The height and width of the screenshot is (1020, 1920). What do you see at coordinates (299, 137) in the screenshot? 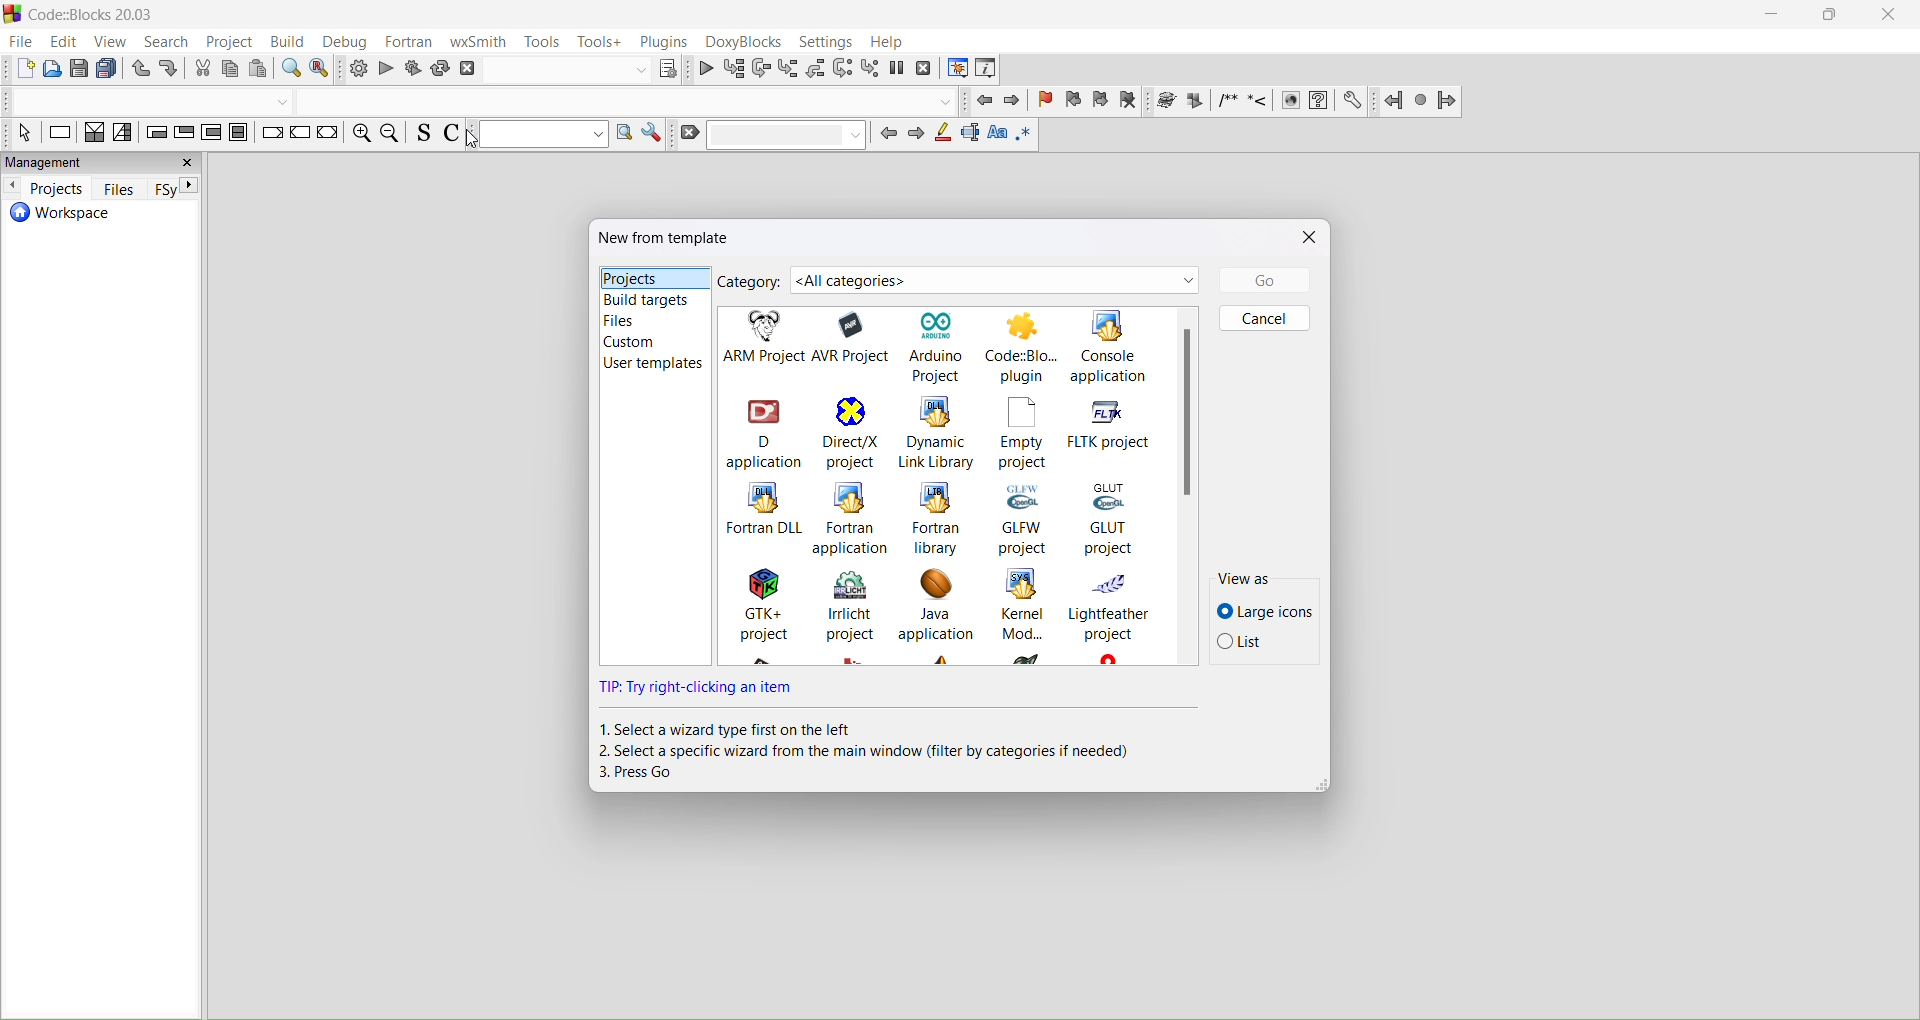
I see `continue instructions` at bounding box center [299, 137].